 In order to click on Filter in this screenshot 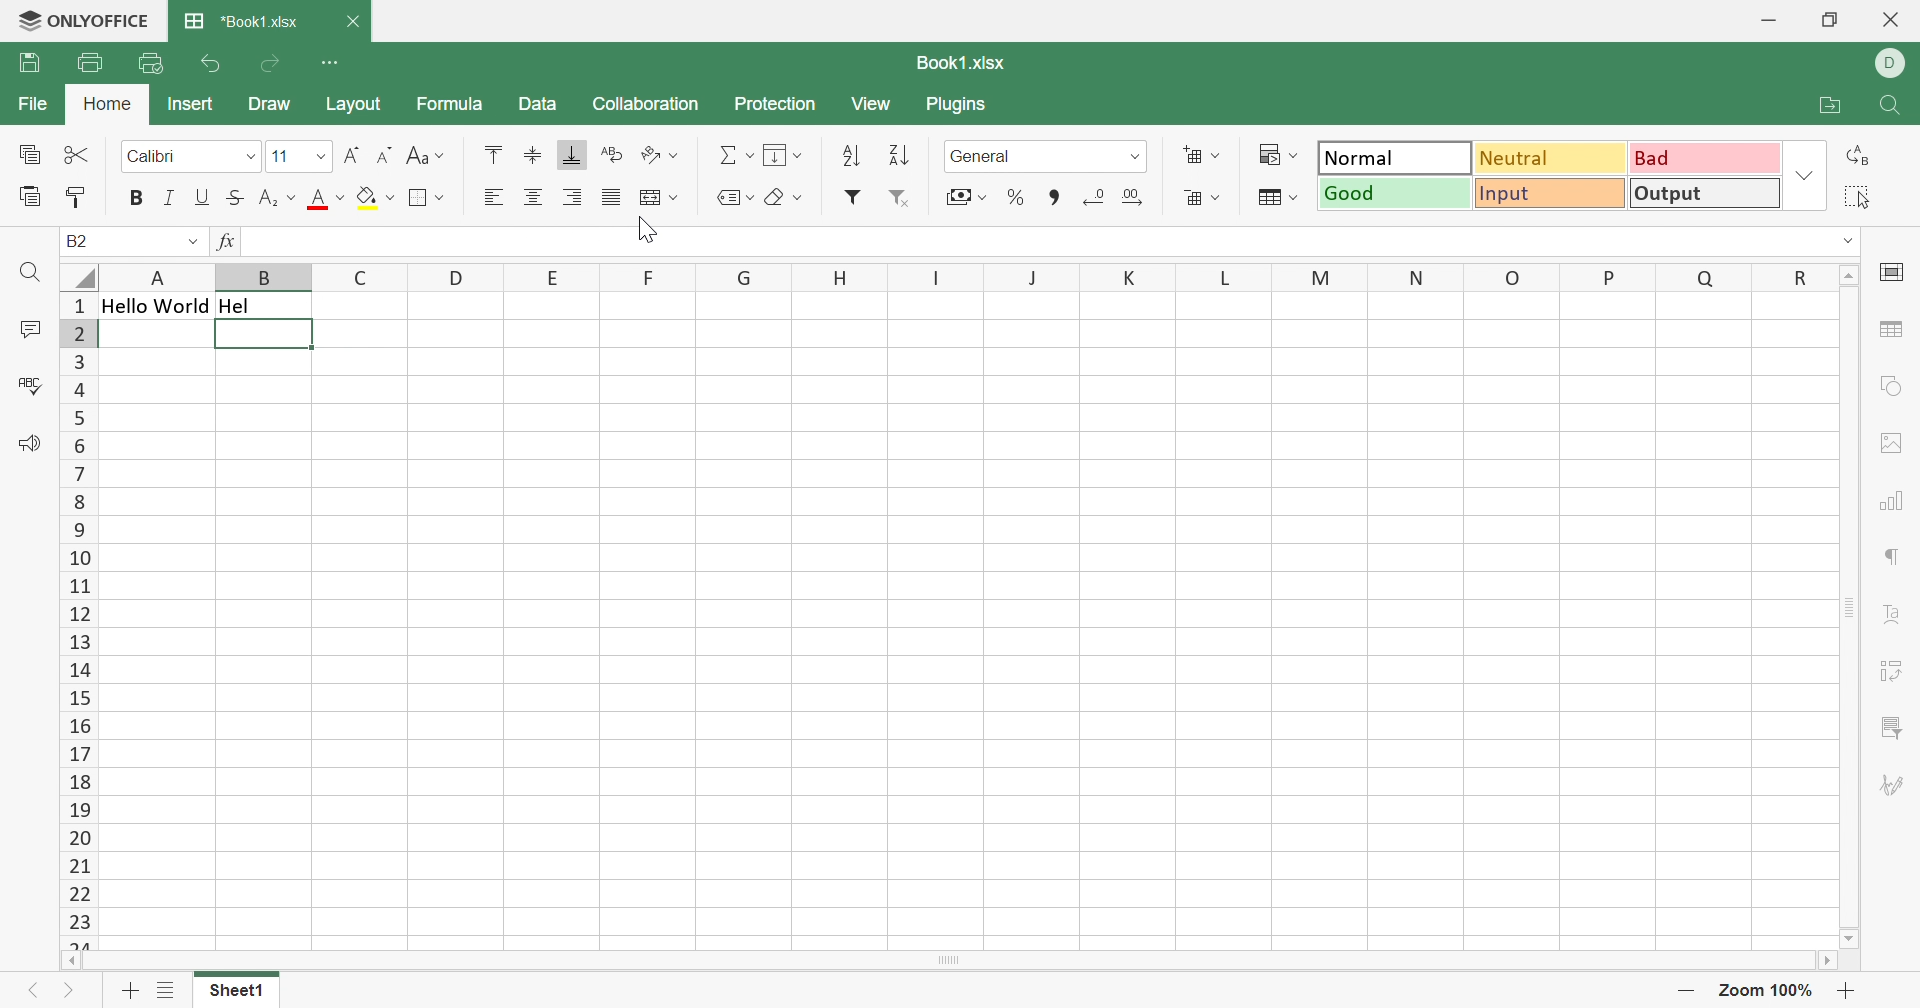, I will do `click(852, 198)`.